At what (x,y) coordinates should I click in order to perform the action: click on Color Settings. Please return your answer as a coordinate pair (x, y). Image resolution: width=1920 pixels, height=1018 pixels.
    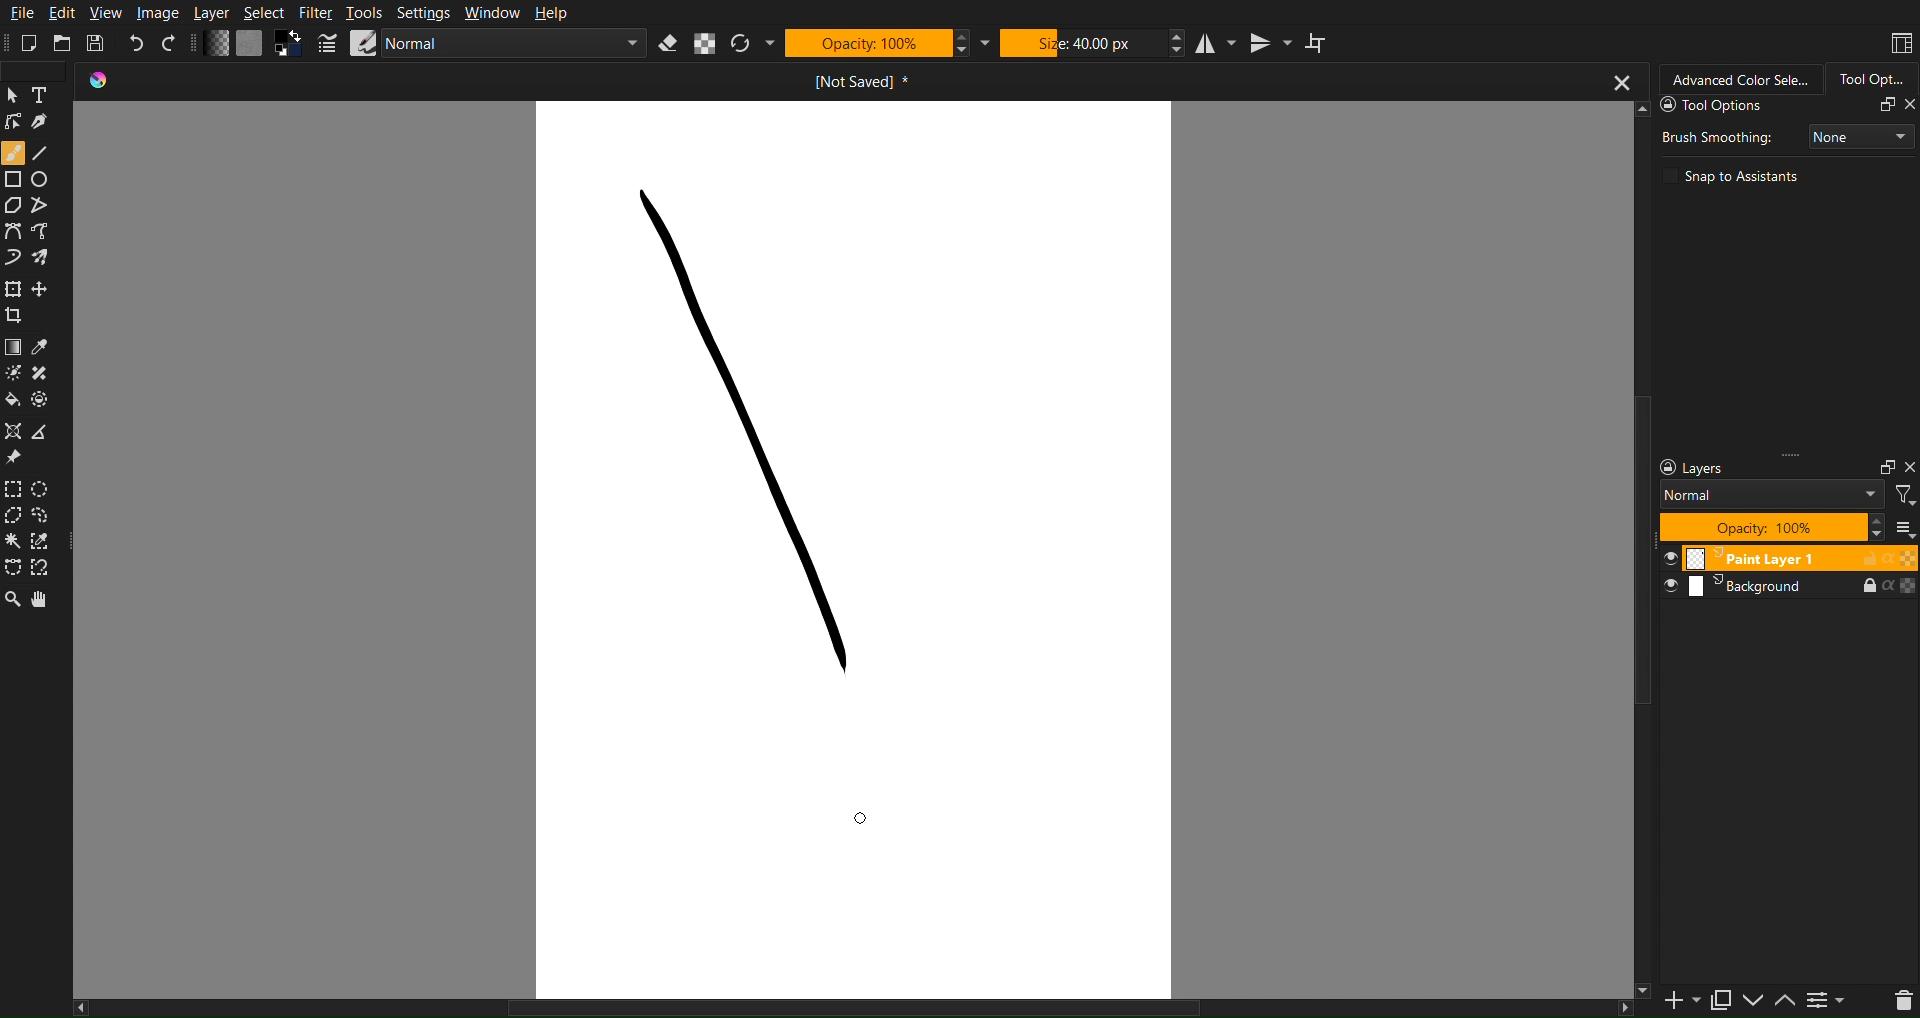
    Looking at the image, I should click on (253, 44).